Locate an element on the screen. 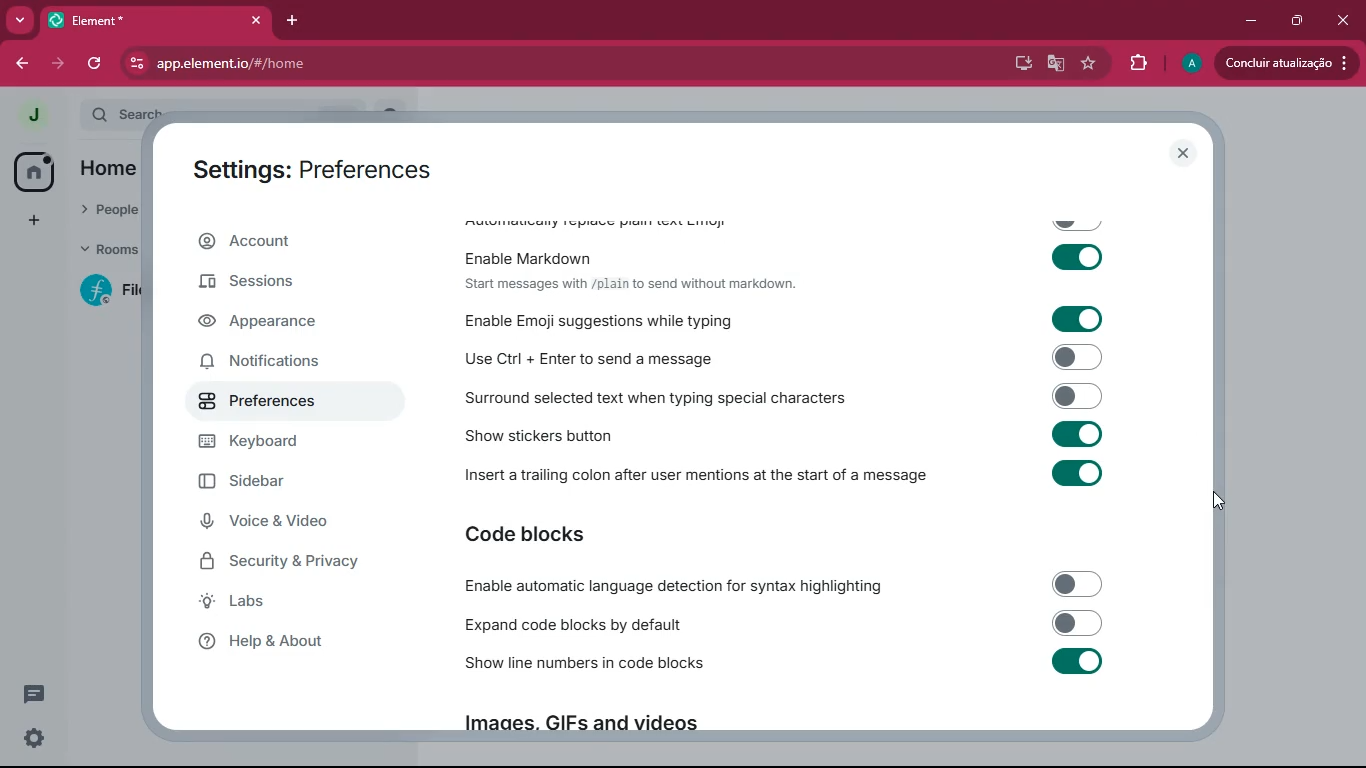 Image resolution: width=1366 pixels, height=768 pixels. conduir atualizacao is located at coordinates (1285, 63).